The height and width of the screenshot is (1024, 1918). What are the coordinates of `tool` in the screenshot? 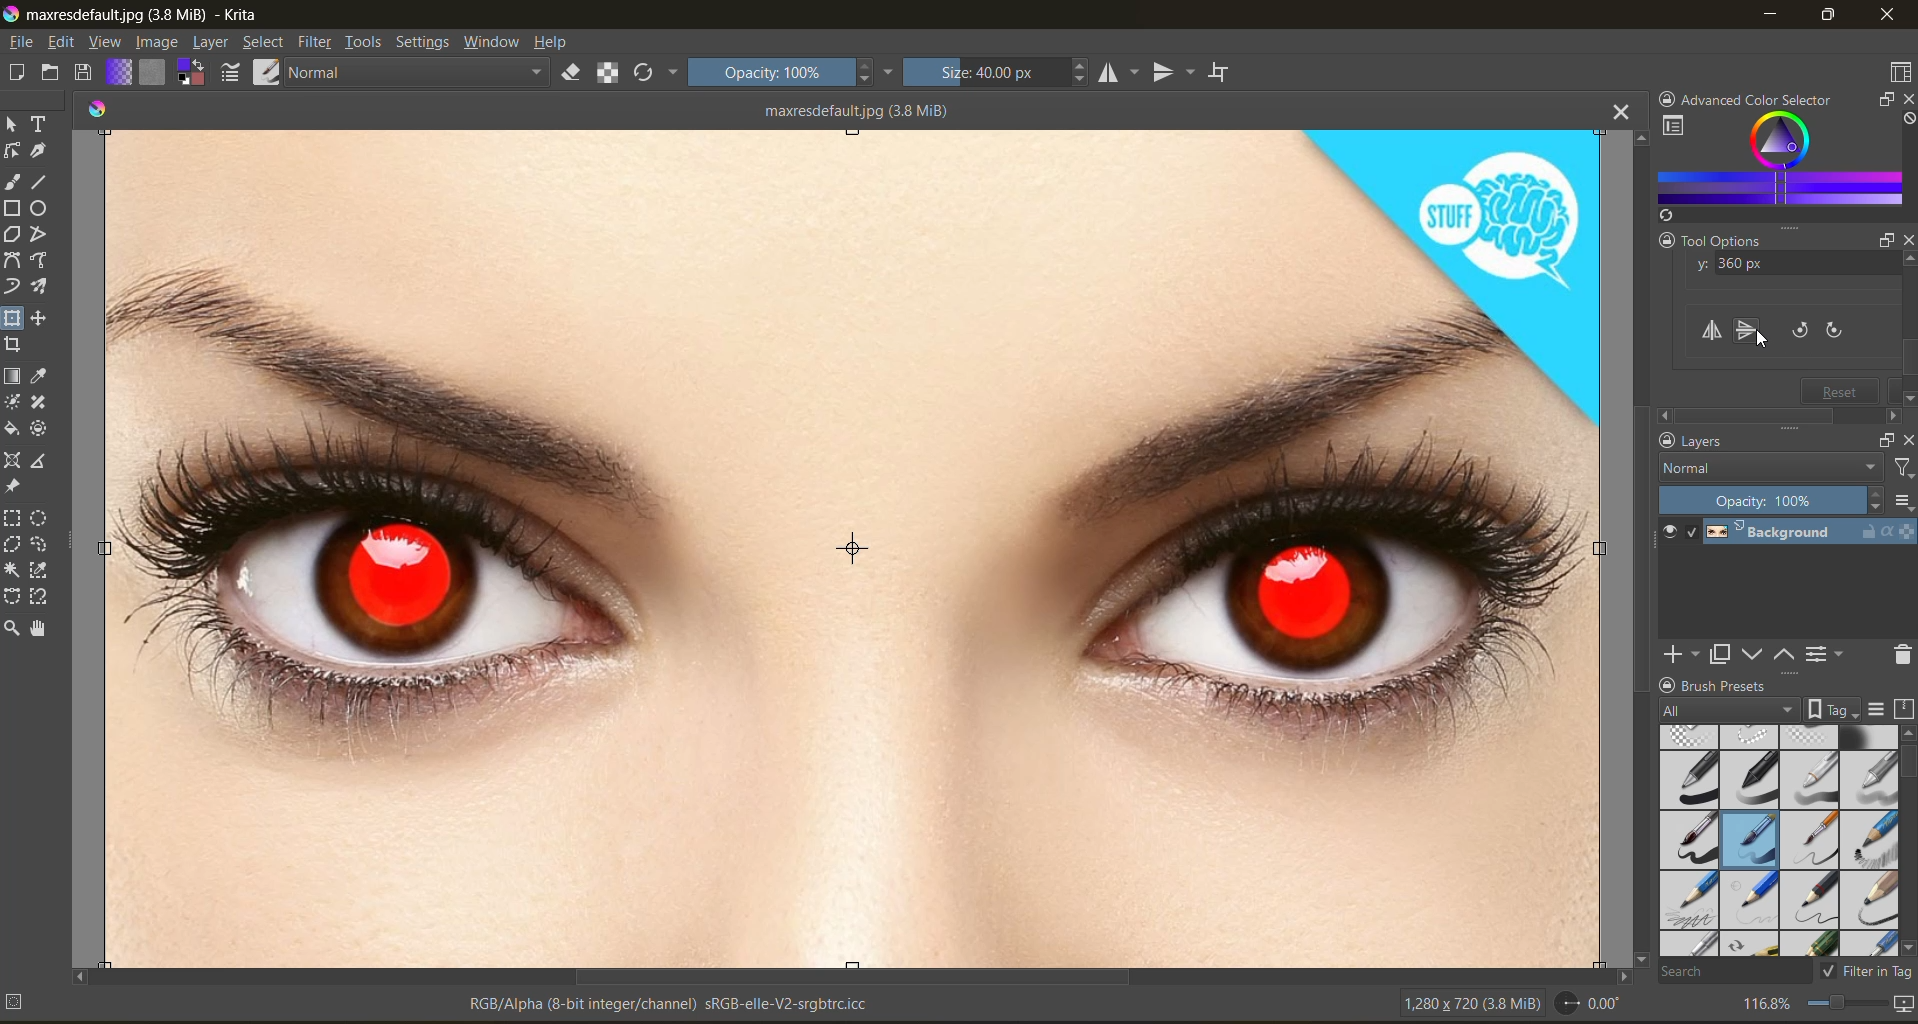 It's located at (15, 429).